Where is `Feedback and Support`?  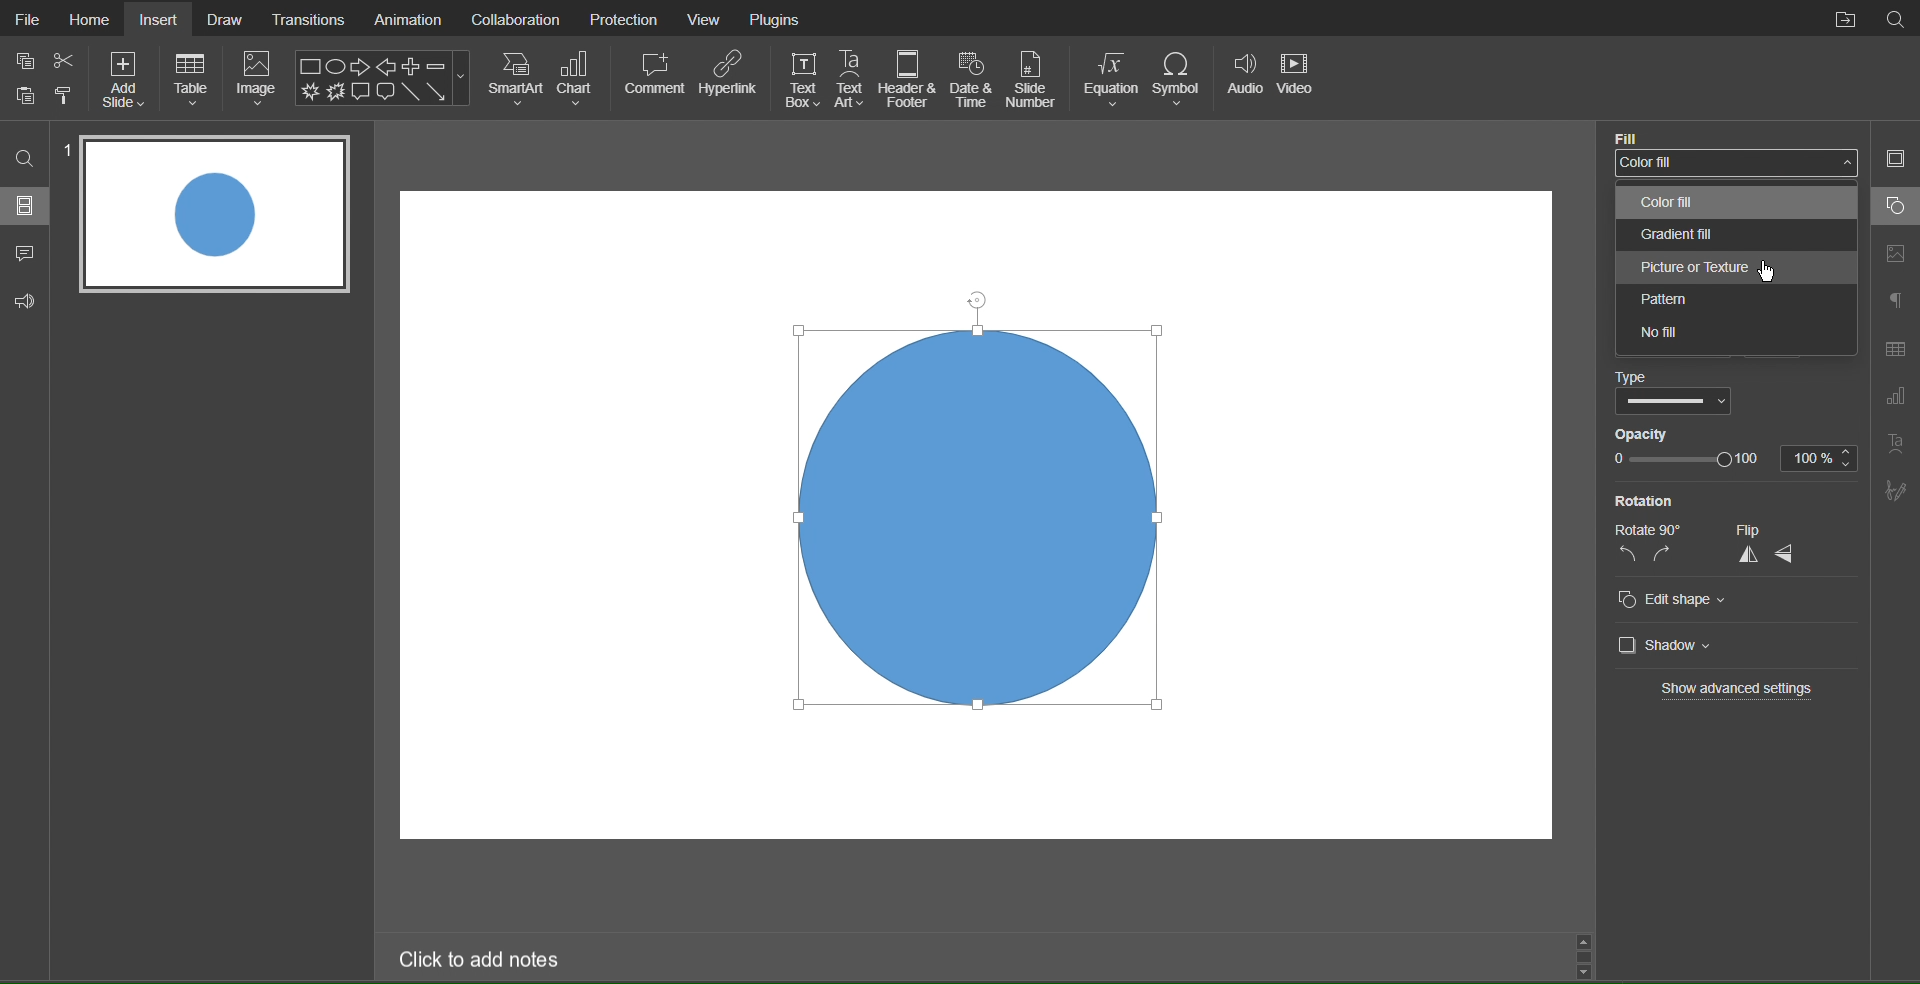
Feedback and Support is located at coordinates (25, 298).